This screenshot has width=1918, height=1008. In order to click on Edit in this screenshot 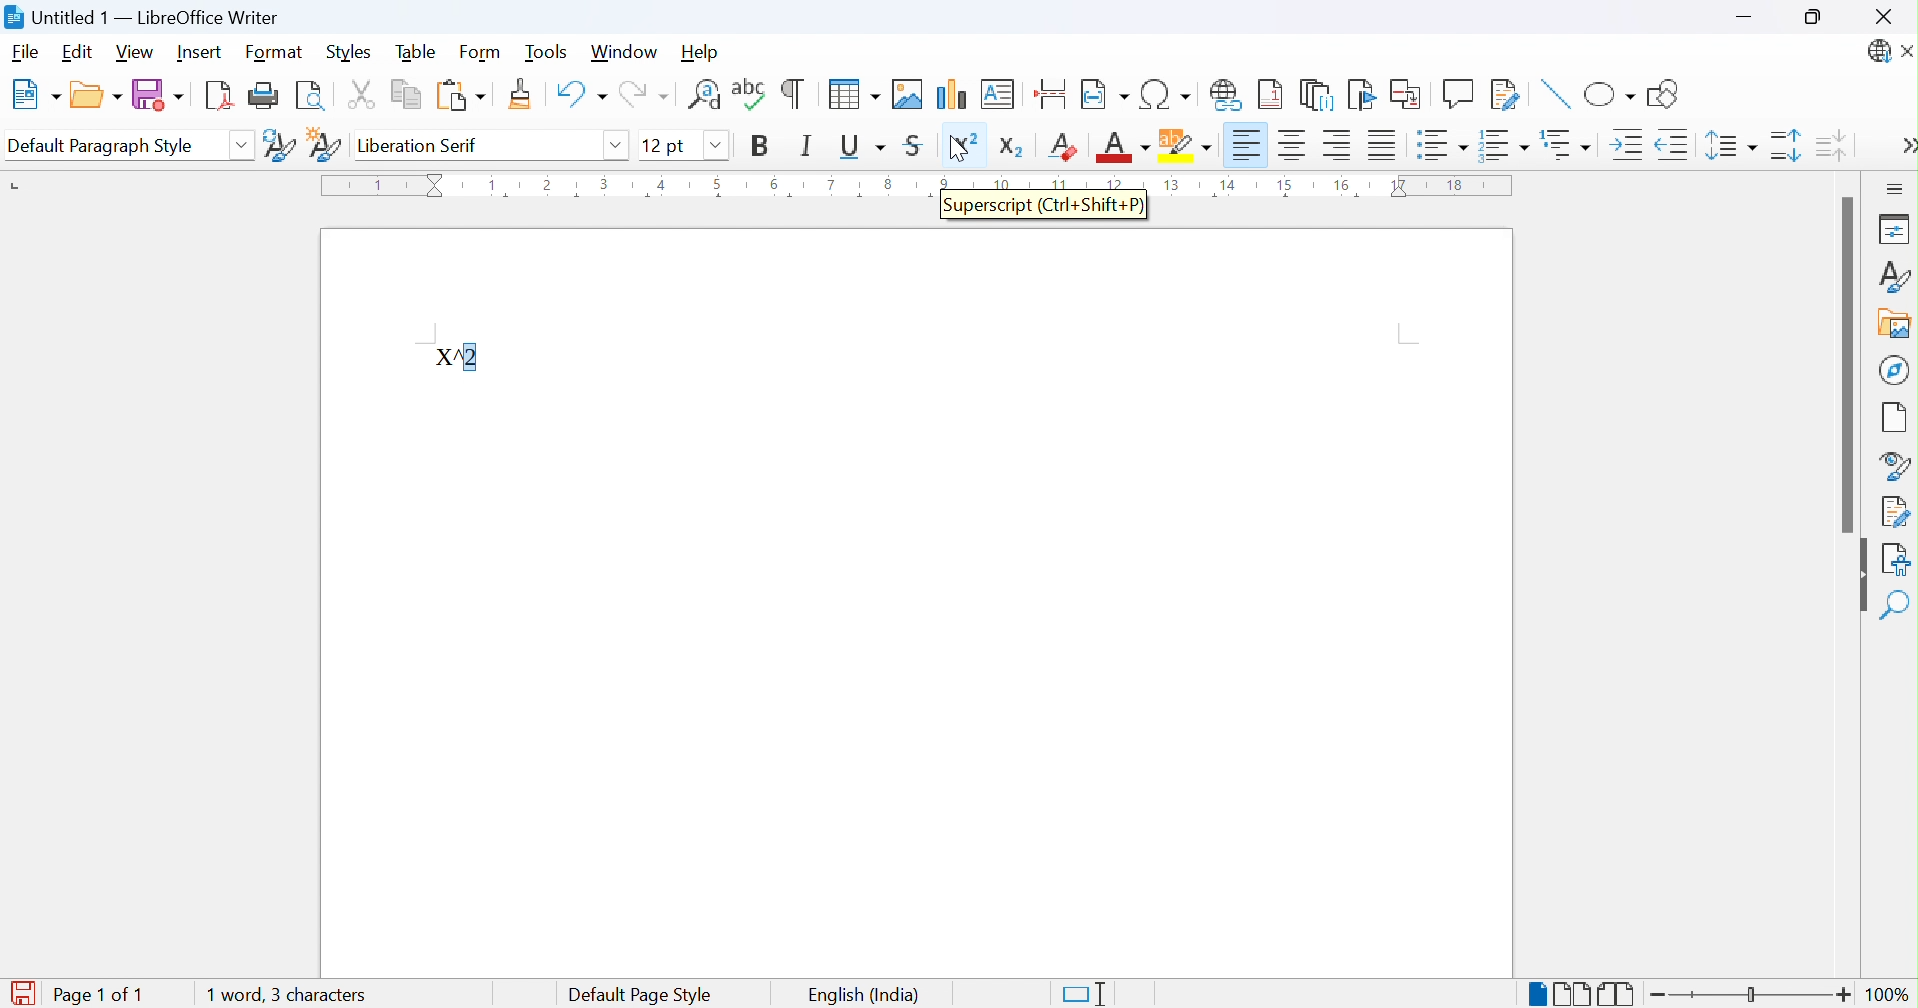, I will do `click(78, 53)`.